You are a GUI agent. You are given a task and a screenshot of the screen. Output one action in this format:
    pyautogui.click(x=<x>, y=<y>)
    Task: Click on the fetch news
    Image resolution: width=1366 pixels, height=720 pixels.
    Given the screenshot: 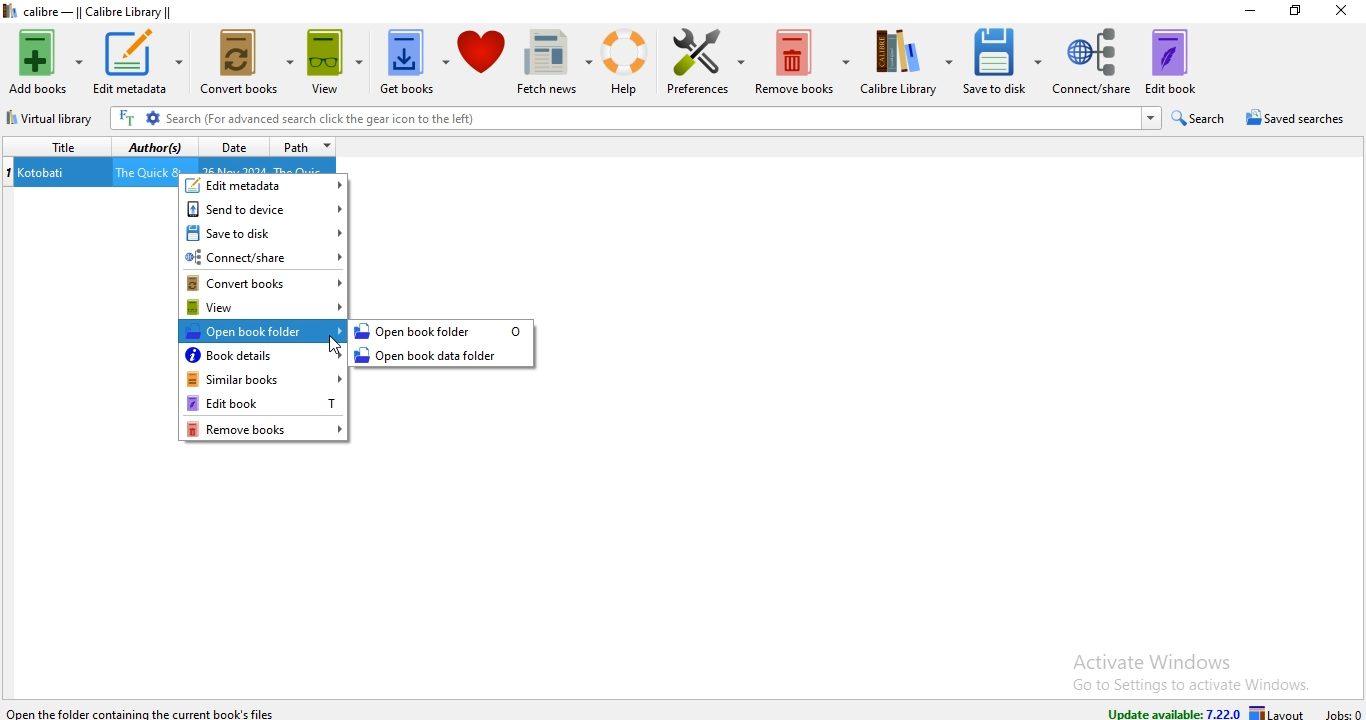 What is the action you would take?
    pyautogui.click(x=554, y=60)
    